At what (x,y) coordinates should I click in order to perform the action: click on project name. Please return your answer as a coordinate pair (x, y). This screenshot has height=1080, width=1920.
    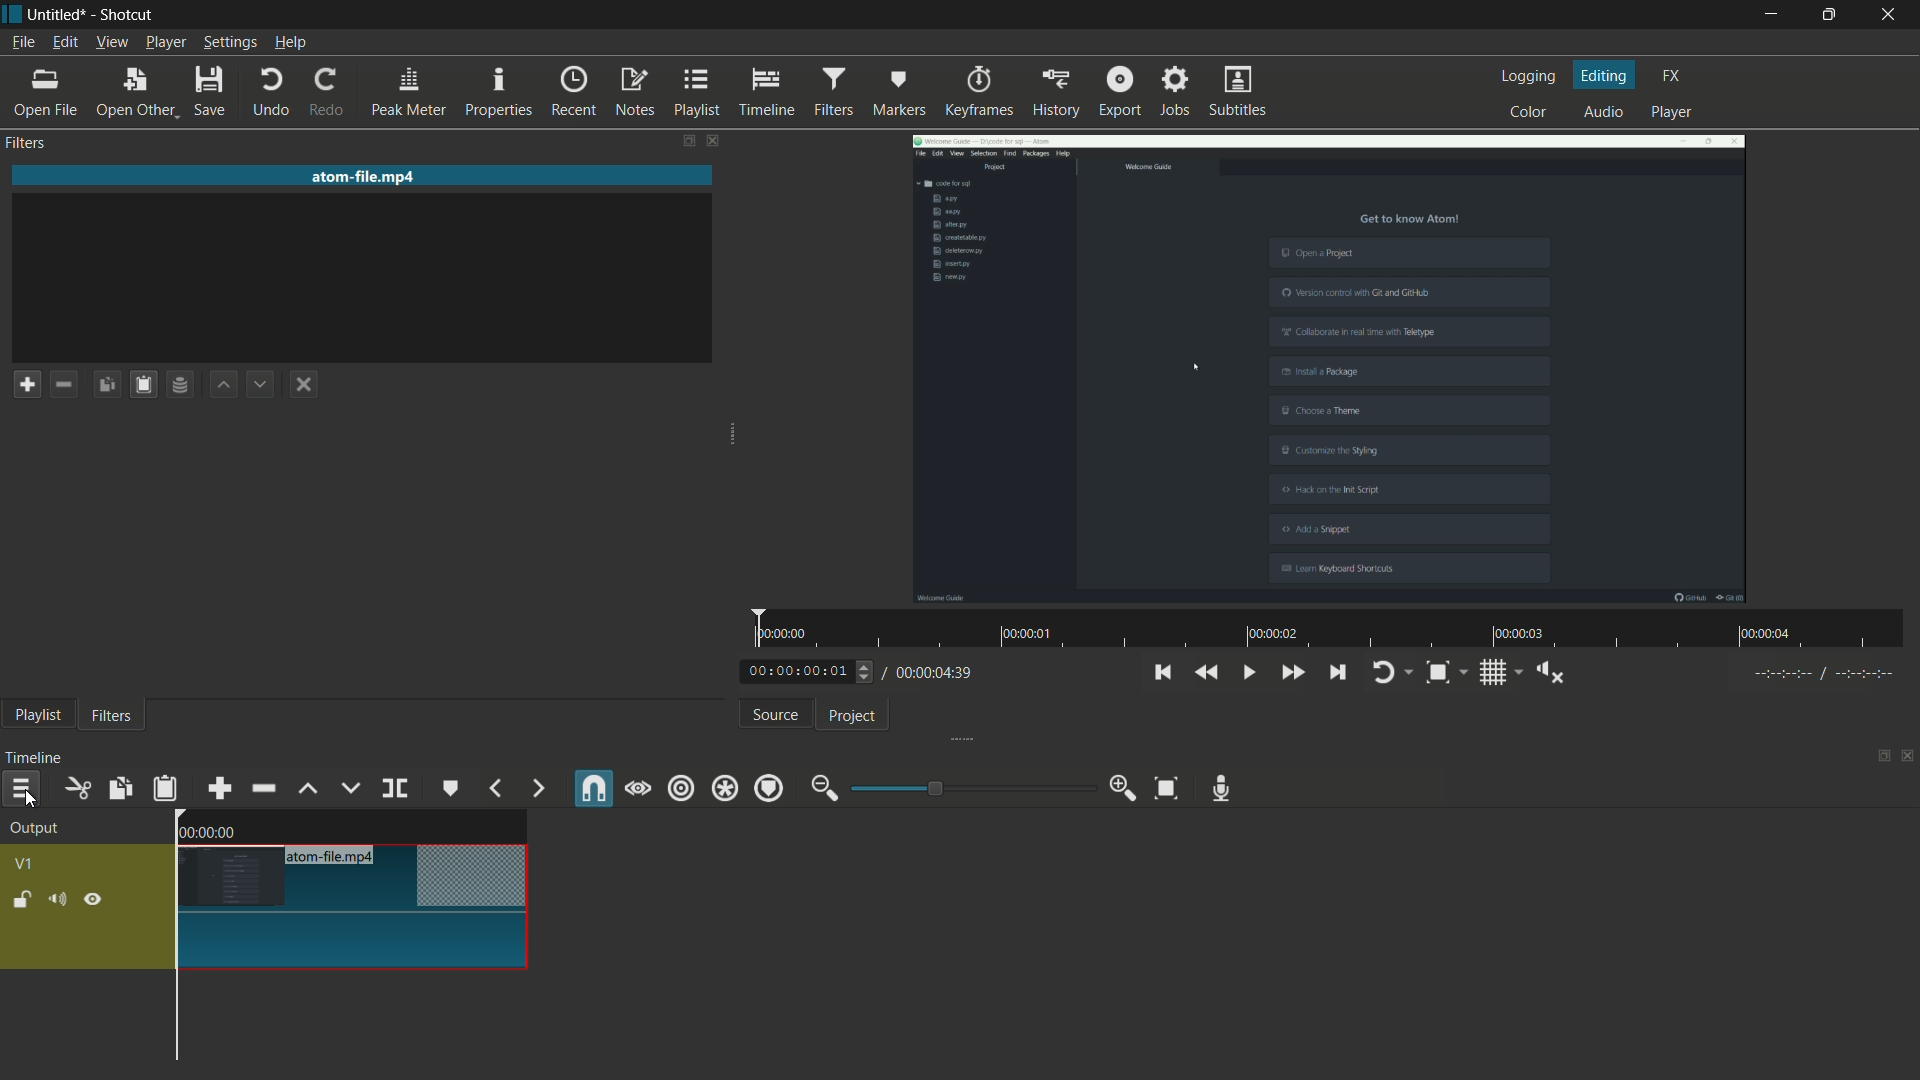
    Looking at the image, I should click on (58, 15).